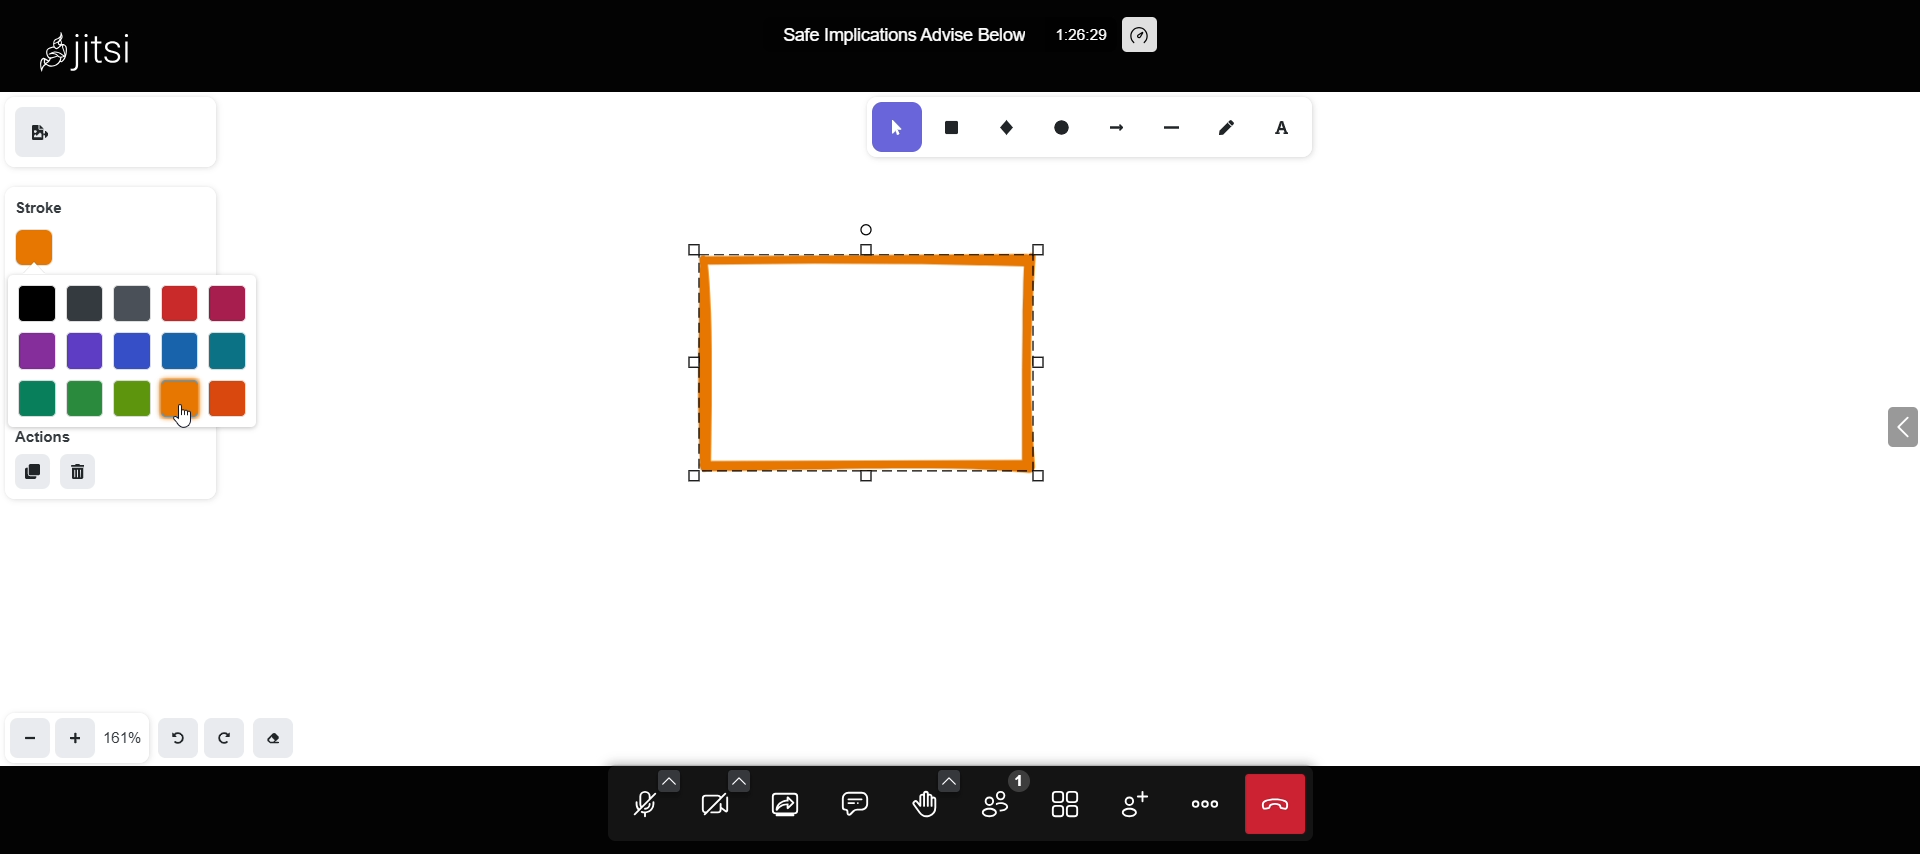 This screenshot has width=1920, height=854. I want to click on duplicate, so click(28, 468).